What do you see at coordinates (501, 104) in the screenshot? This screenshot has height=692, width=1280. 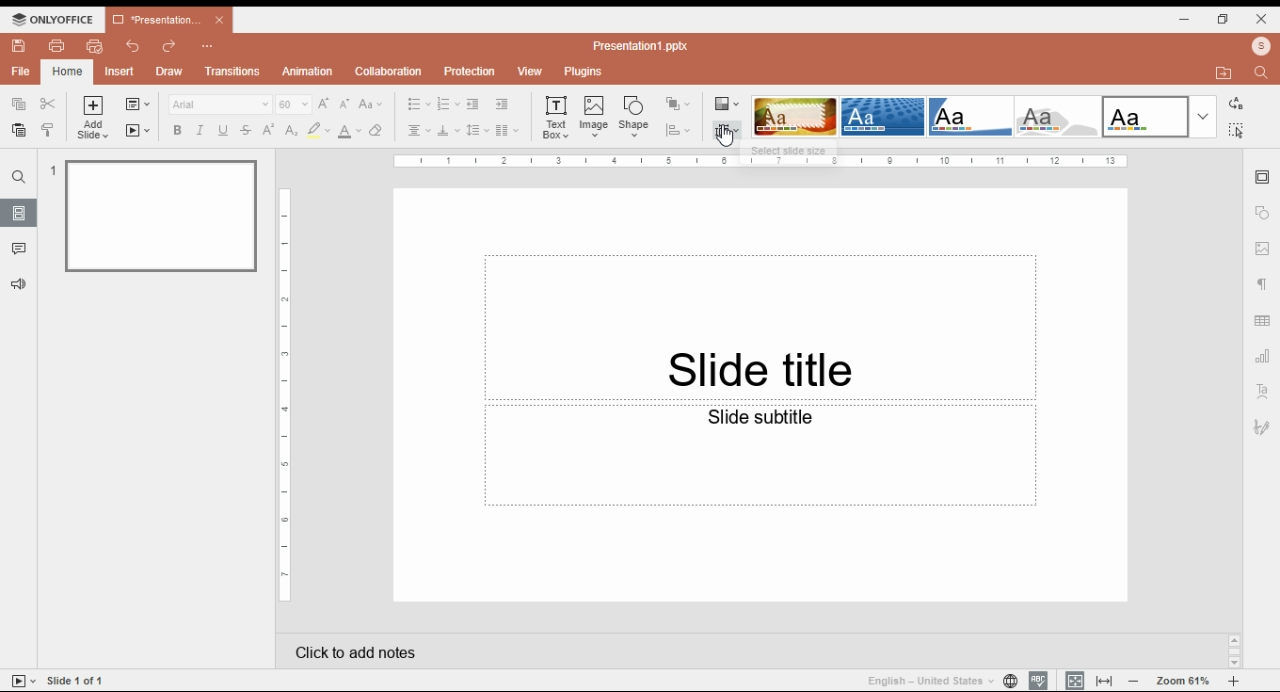 I see `increase indent` at bounding box center [501, 104].